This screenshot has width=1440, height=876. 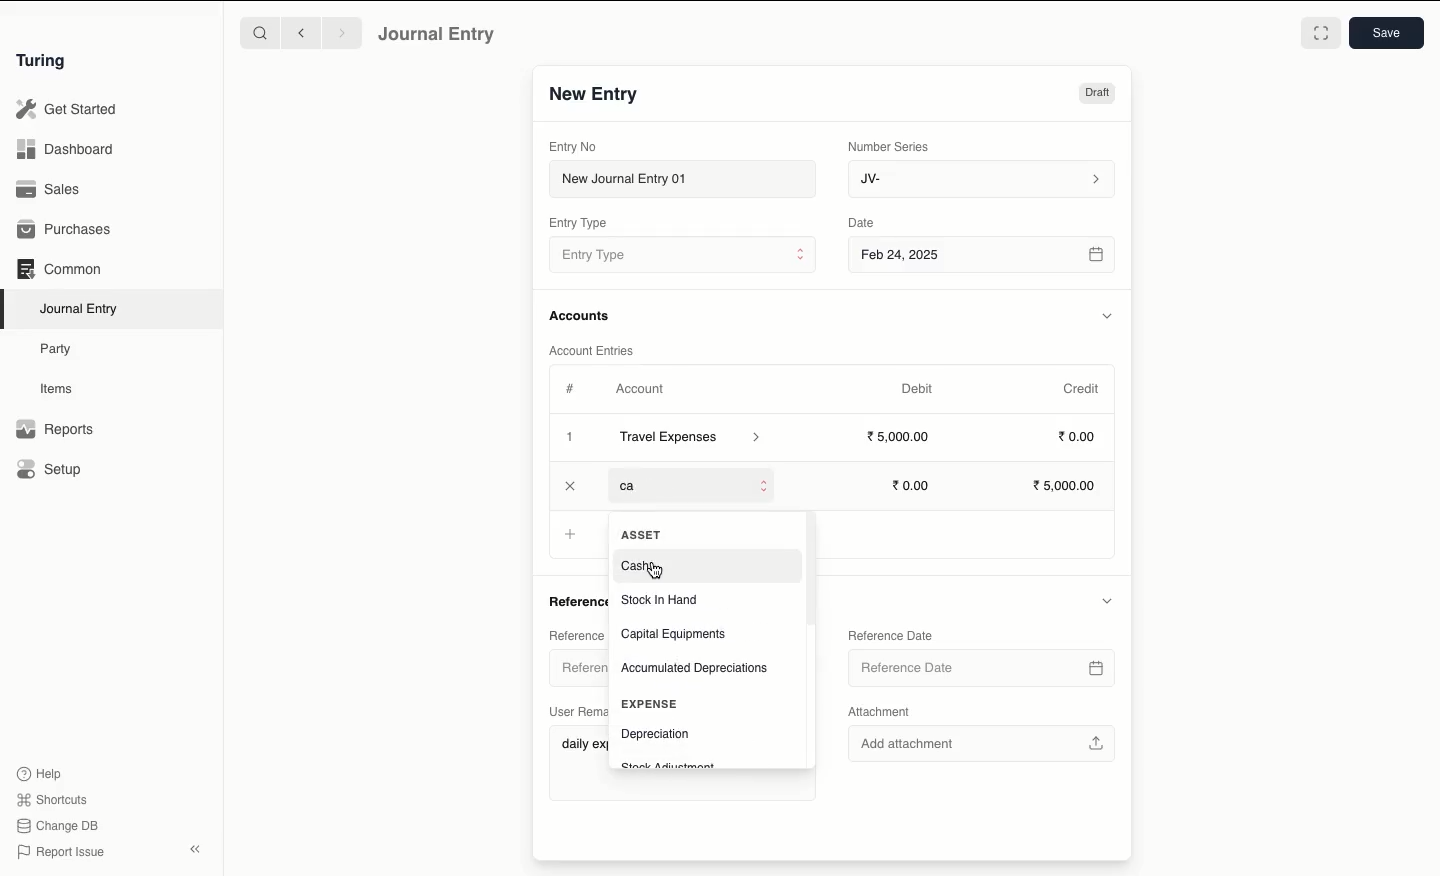 I want to click on Add attachment, so click(x=983, y=740).